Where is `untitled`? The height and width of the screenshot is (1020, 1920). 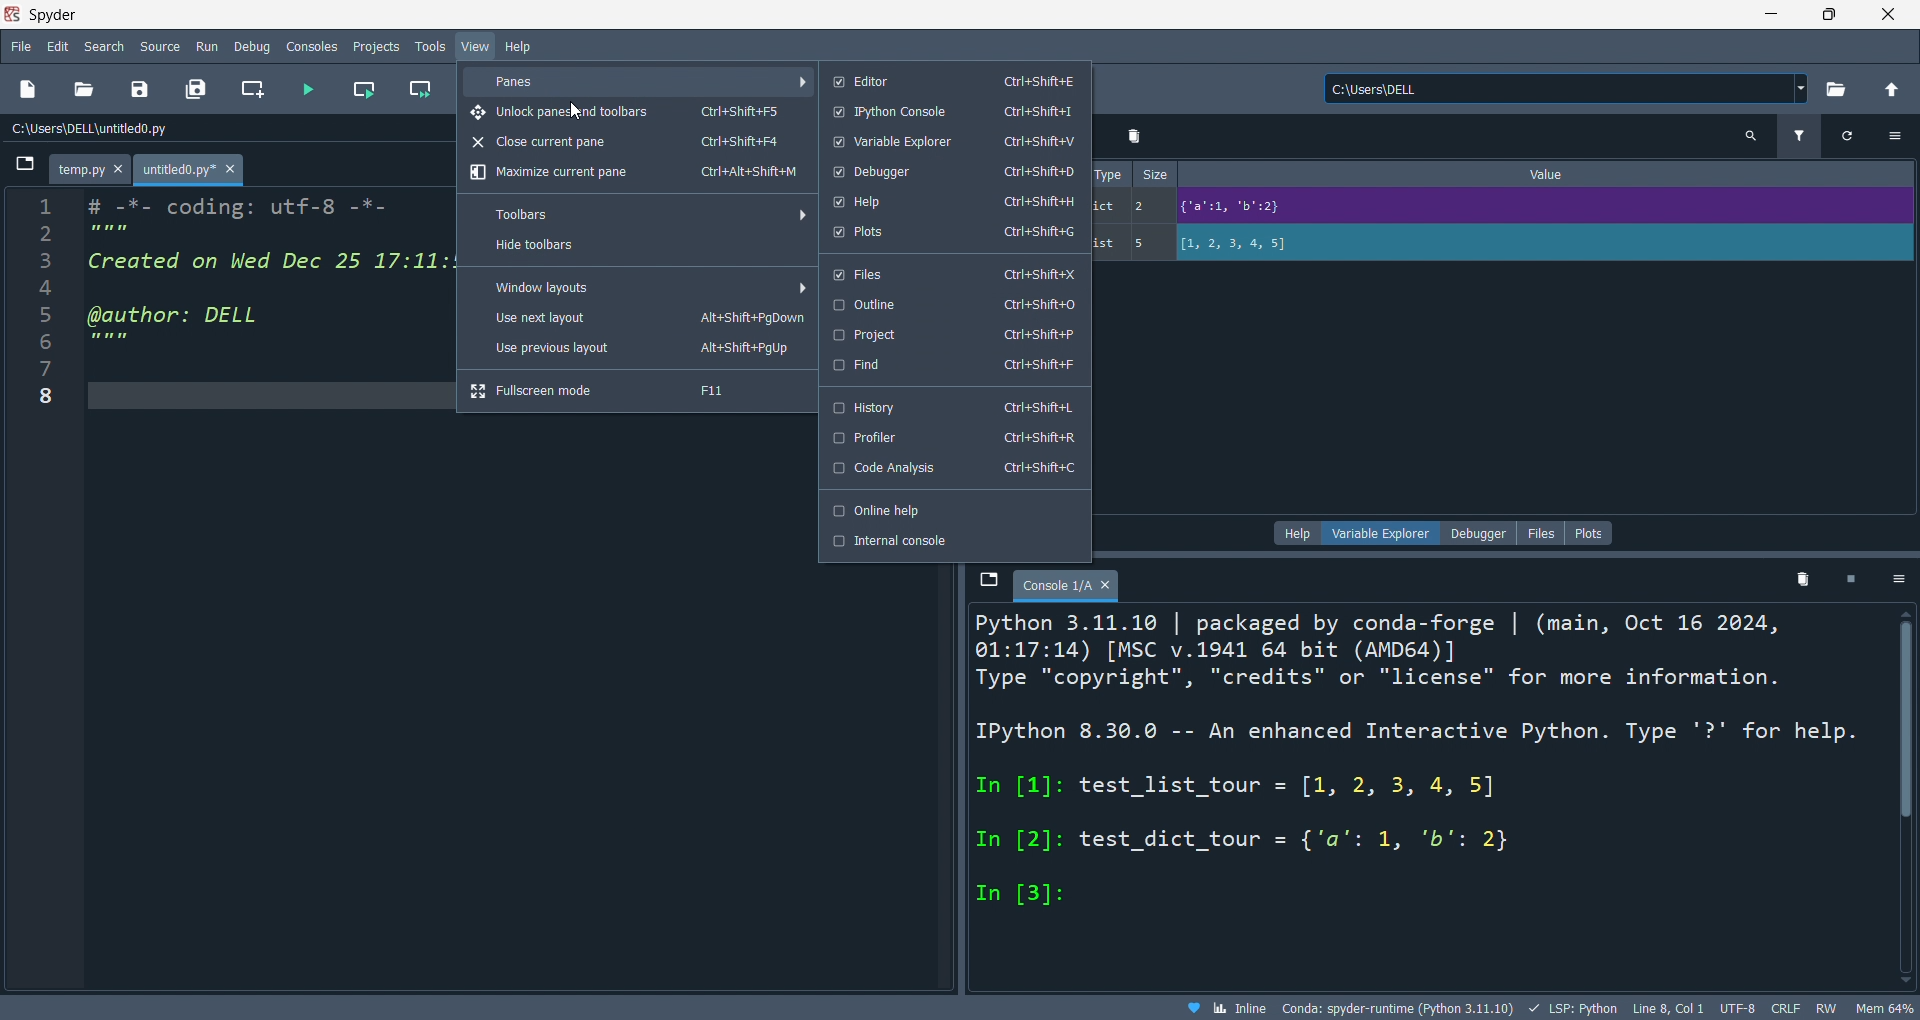 untitled is located at coordinates (192, 171).